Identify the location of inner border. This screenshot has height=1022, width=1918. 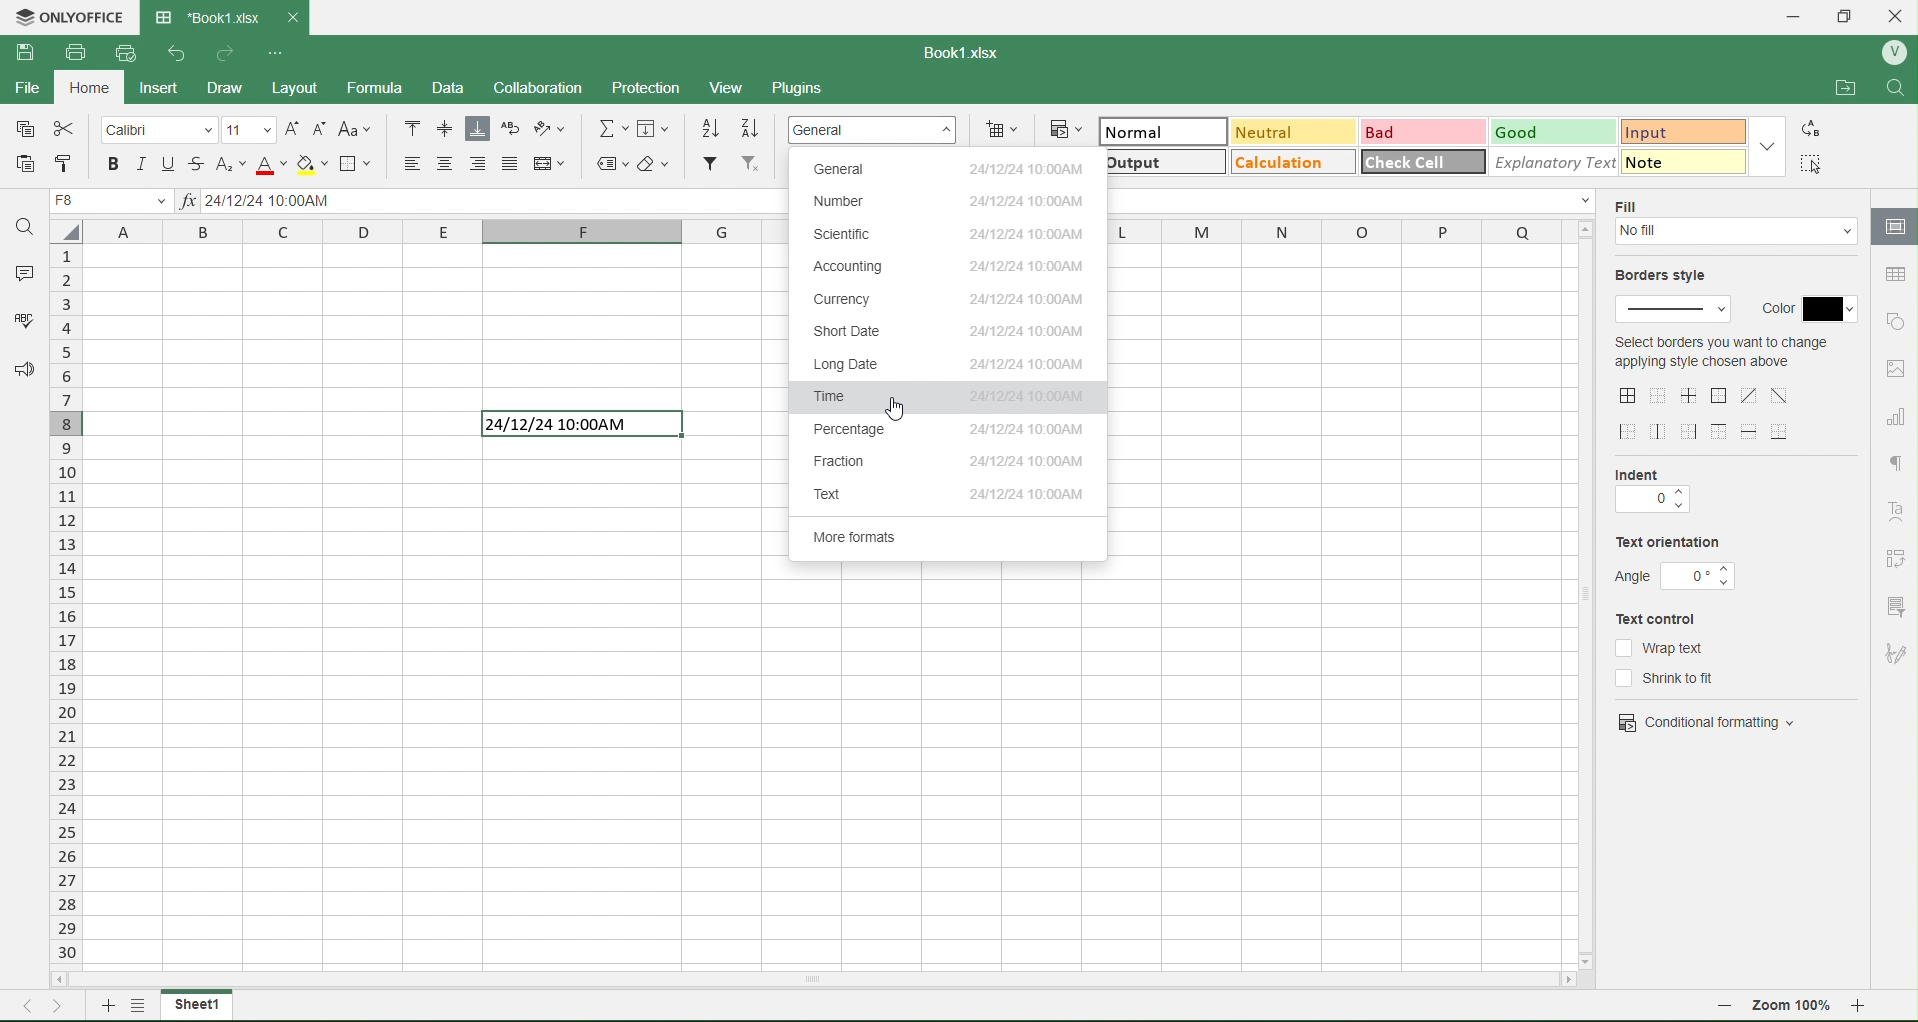
(1691, 395).